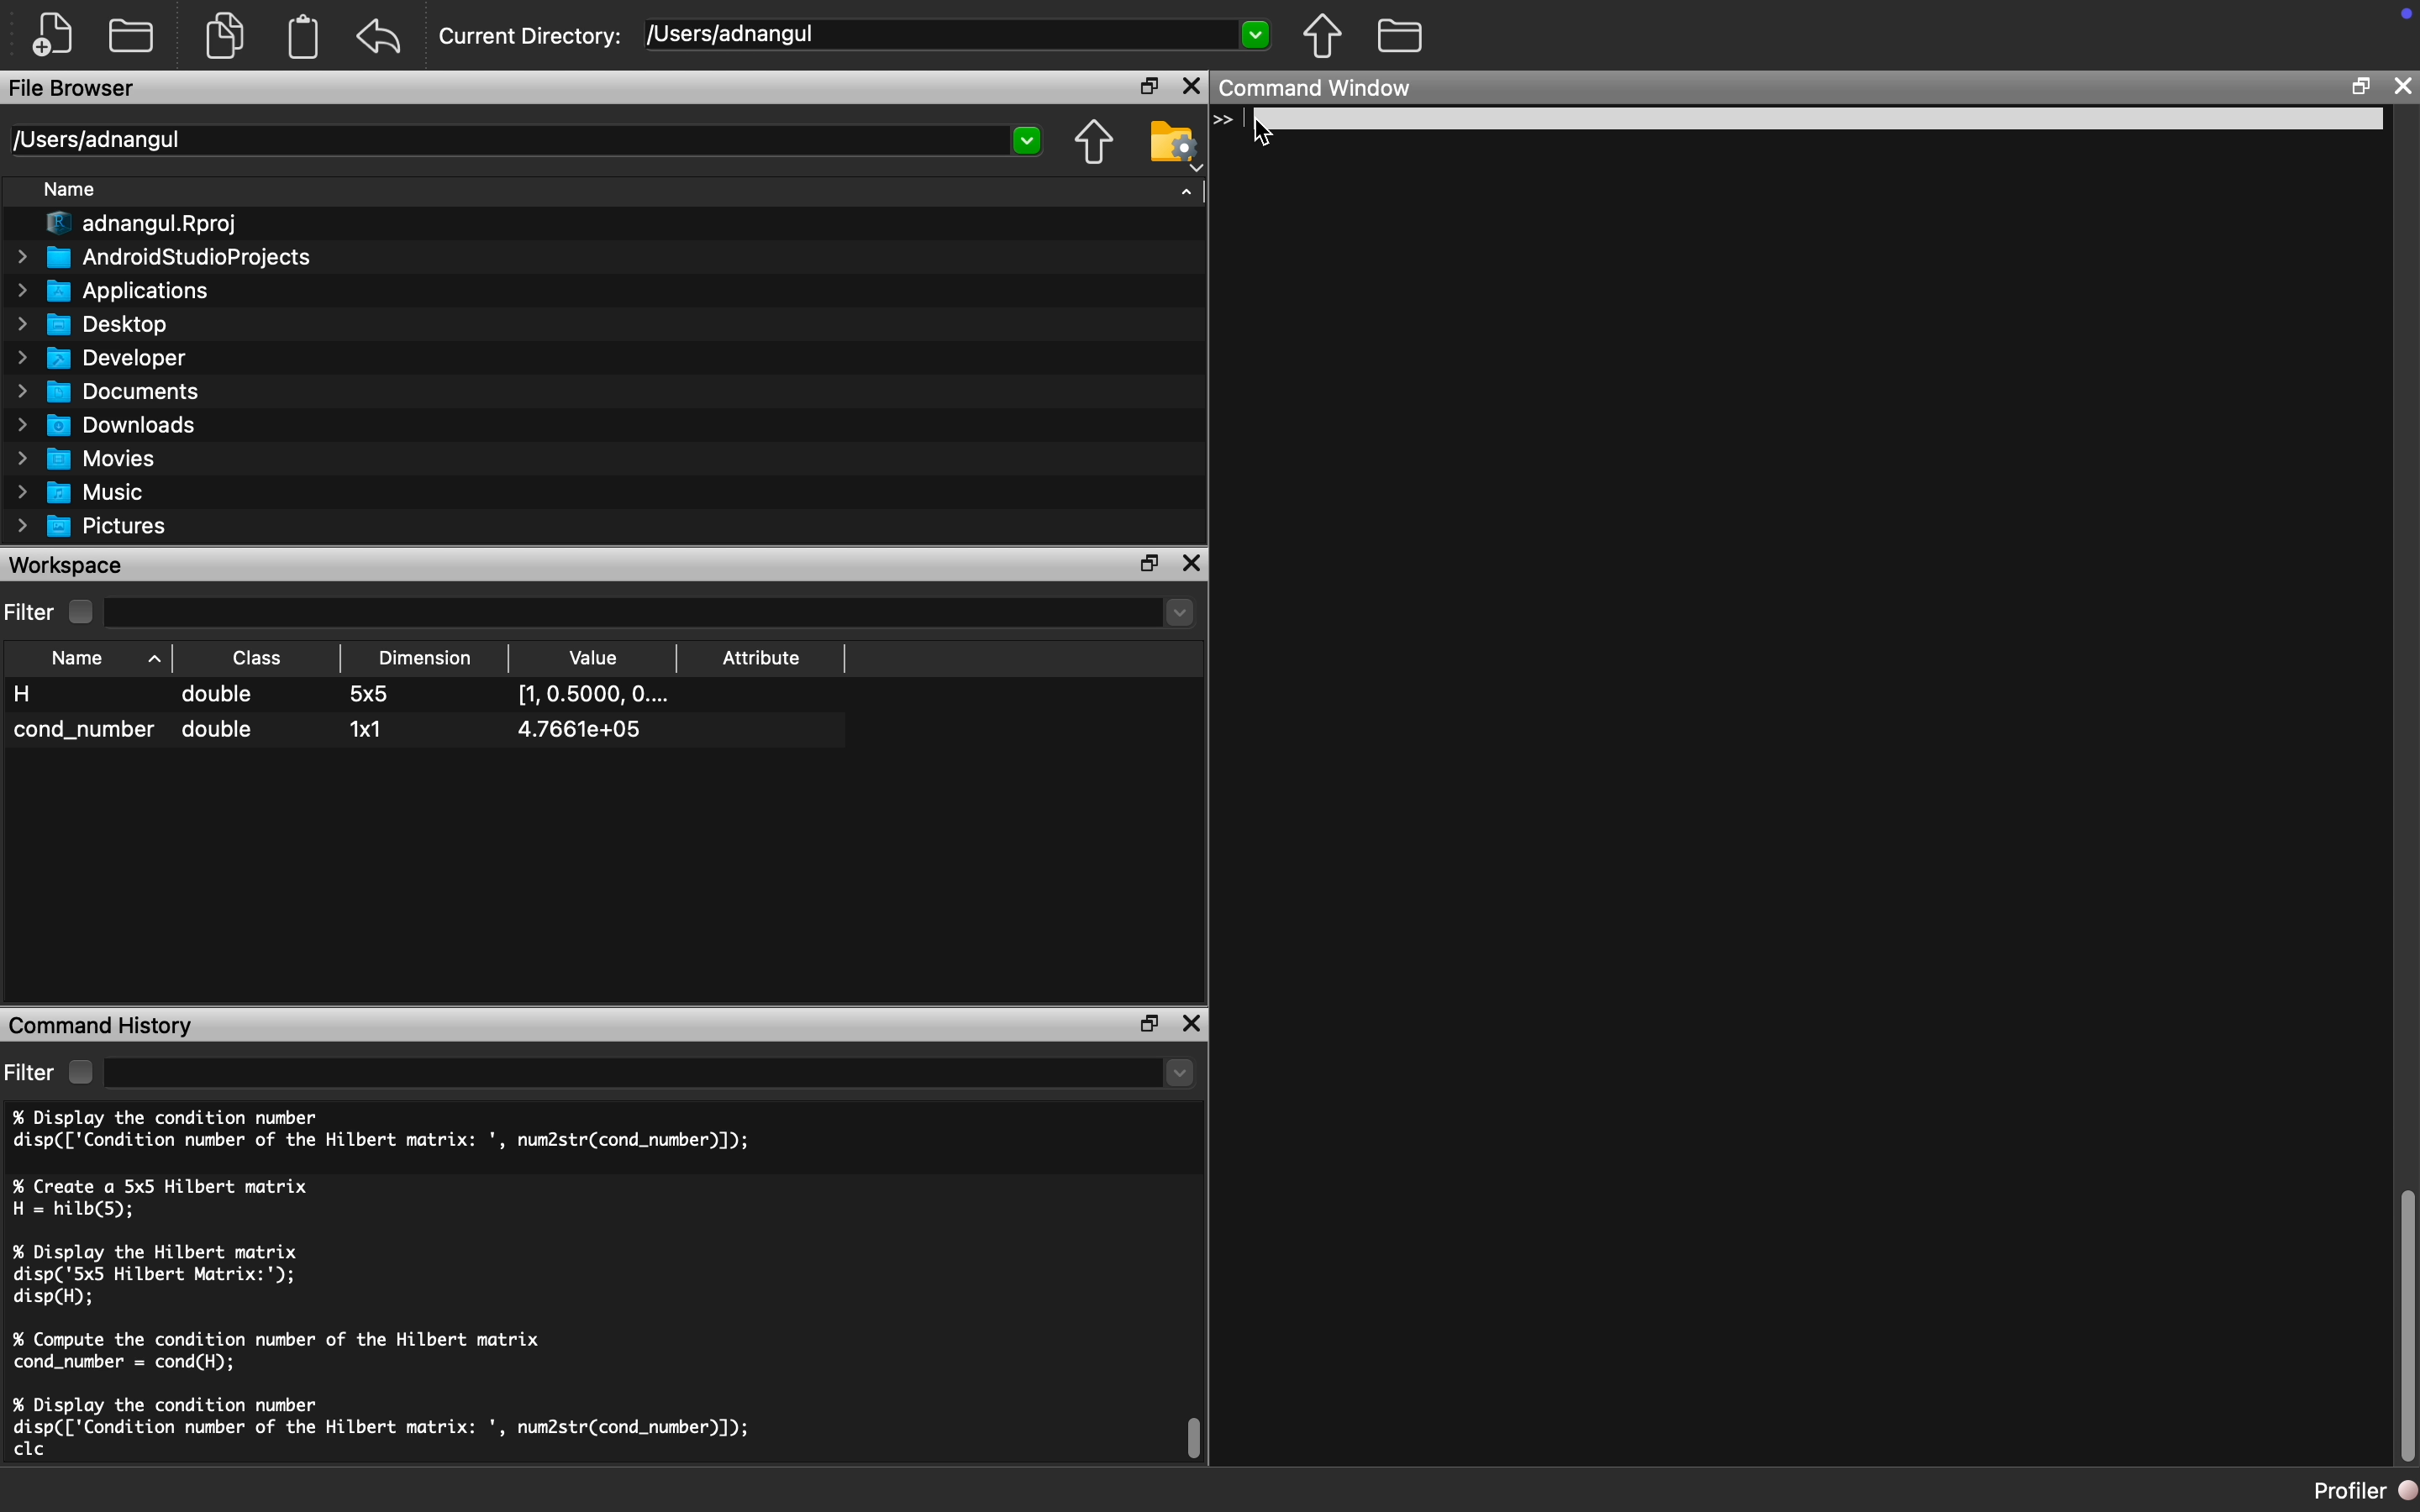 This screenshot has height=1512, width=2420. I want to click on Value, so click(591, 657).